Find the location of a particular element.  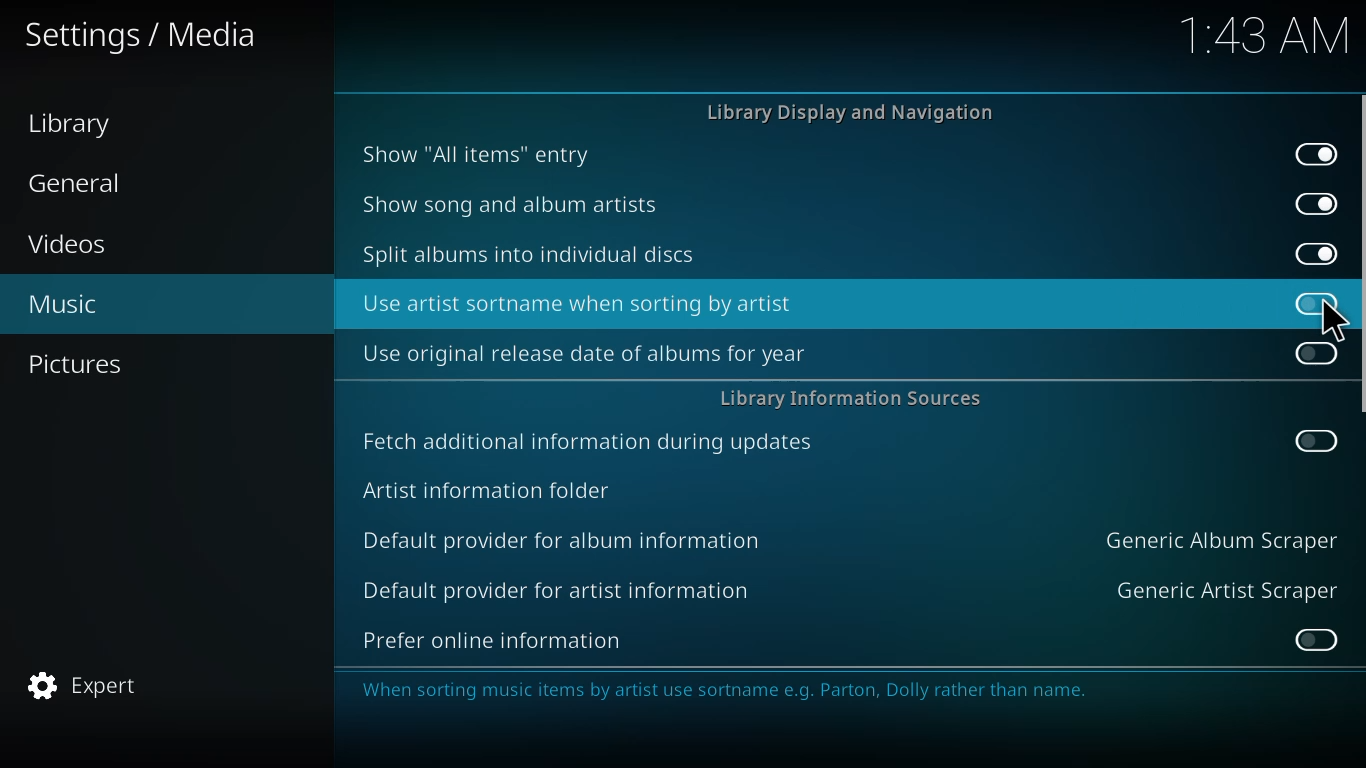

general is located at coordinates (85, 182).